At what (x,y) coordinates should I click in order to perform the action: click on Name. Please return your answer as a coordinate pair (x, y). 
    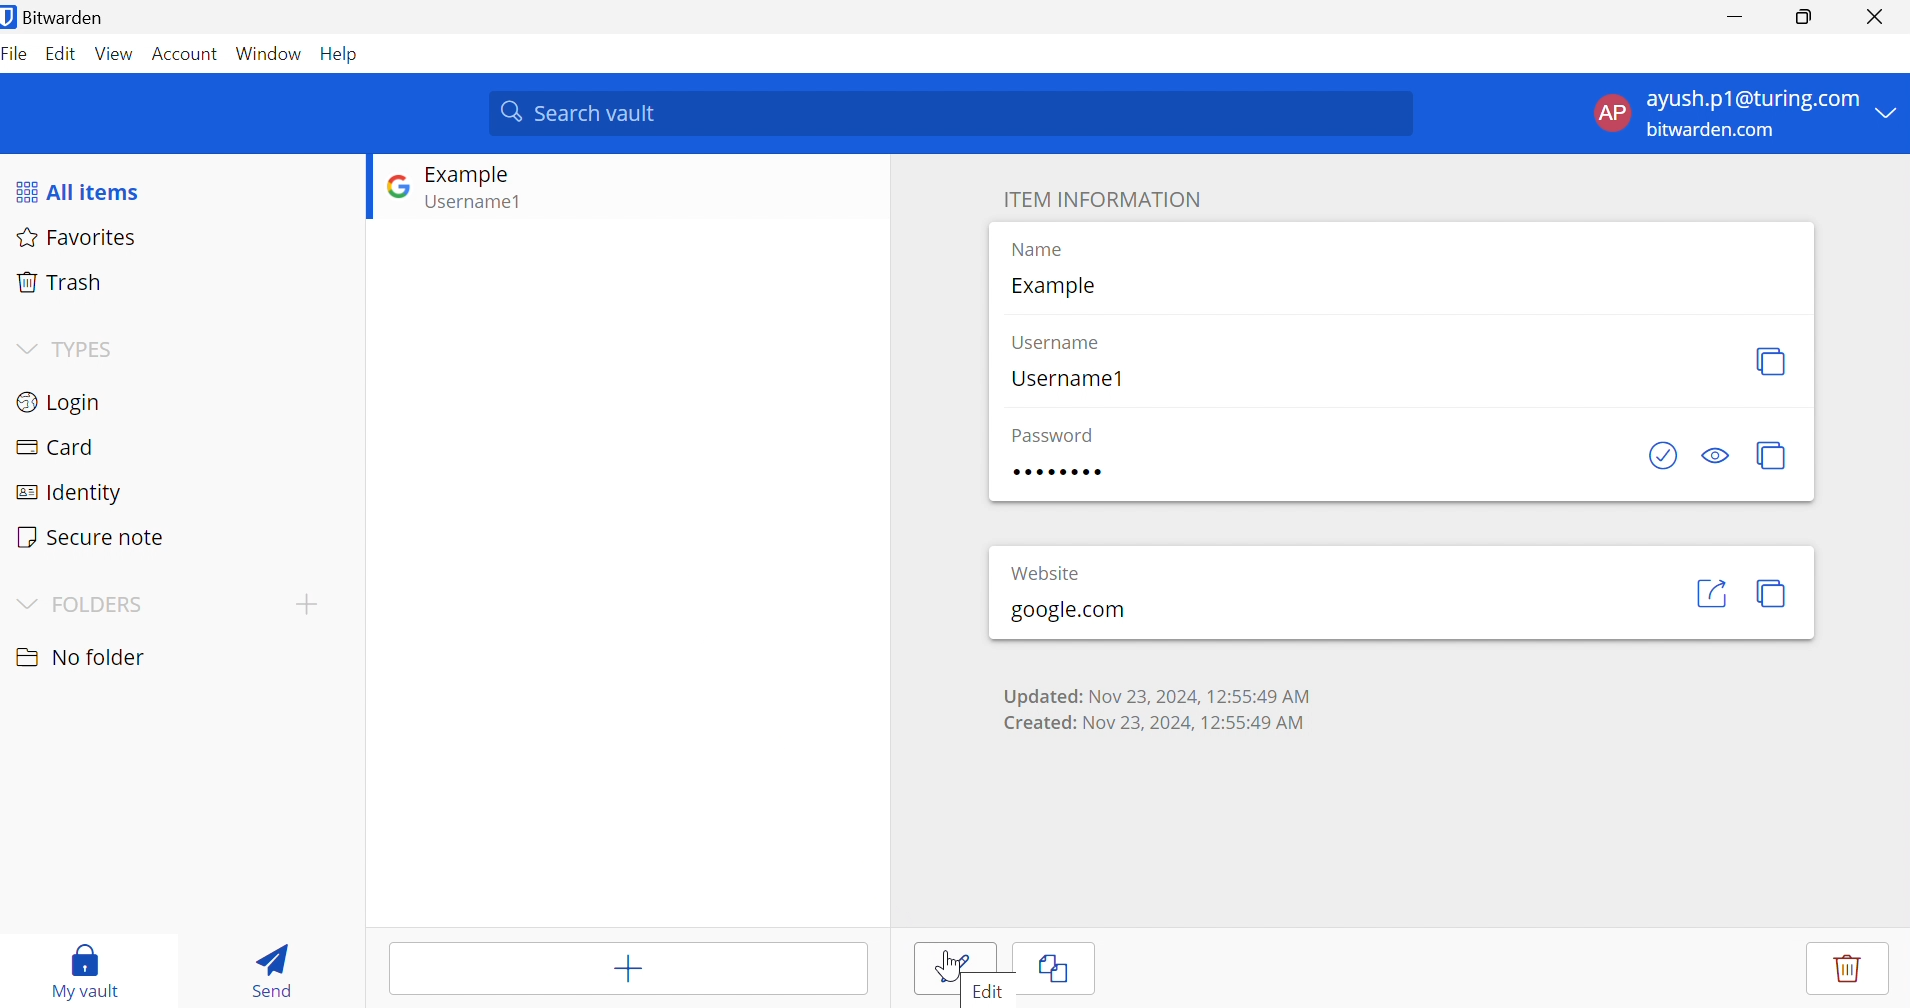
    Looking at the image, I should click on (1036, 249).